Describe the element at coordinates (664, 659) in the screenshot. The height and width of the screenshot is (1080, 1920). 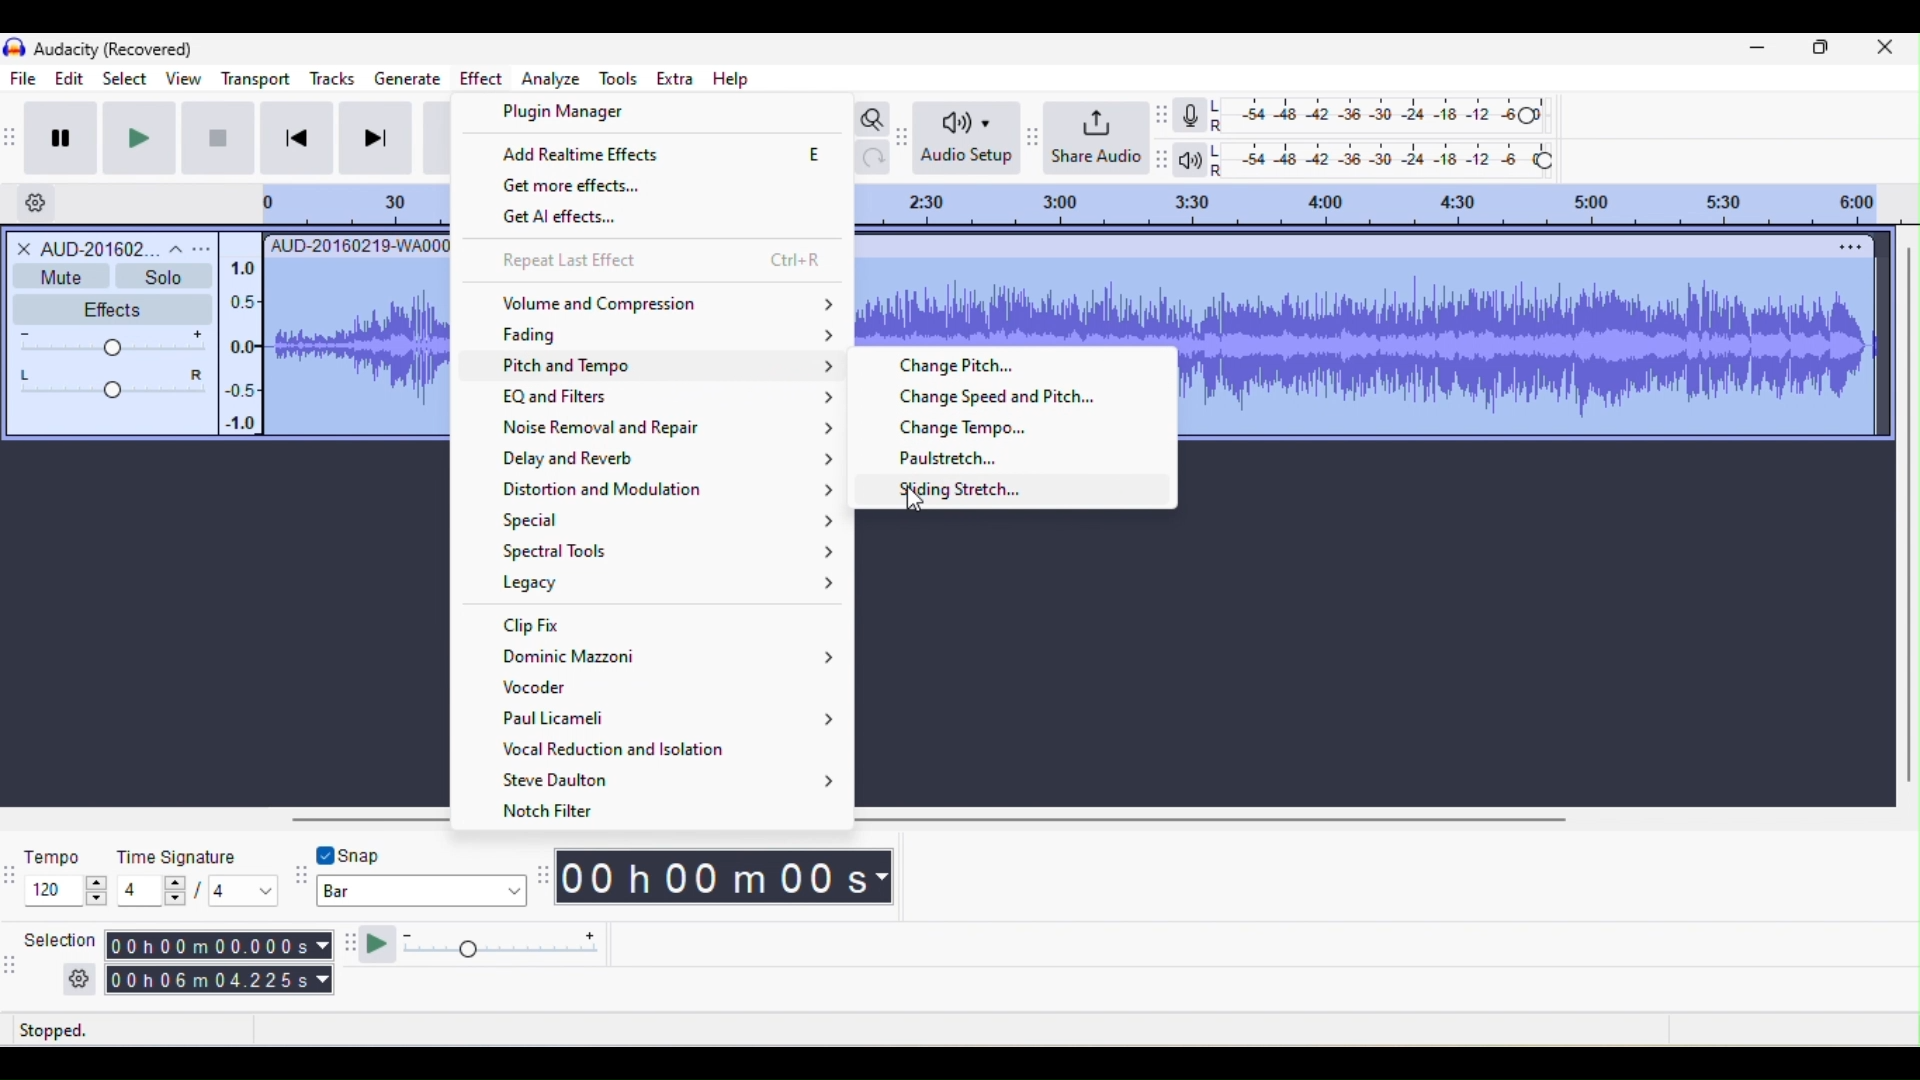
I see `dominic mazzoni` at that location.